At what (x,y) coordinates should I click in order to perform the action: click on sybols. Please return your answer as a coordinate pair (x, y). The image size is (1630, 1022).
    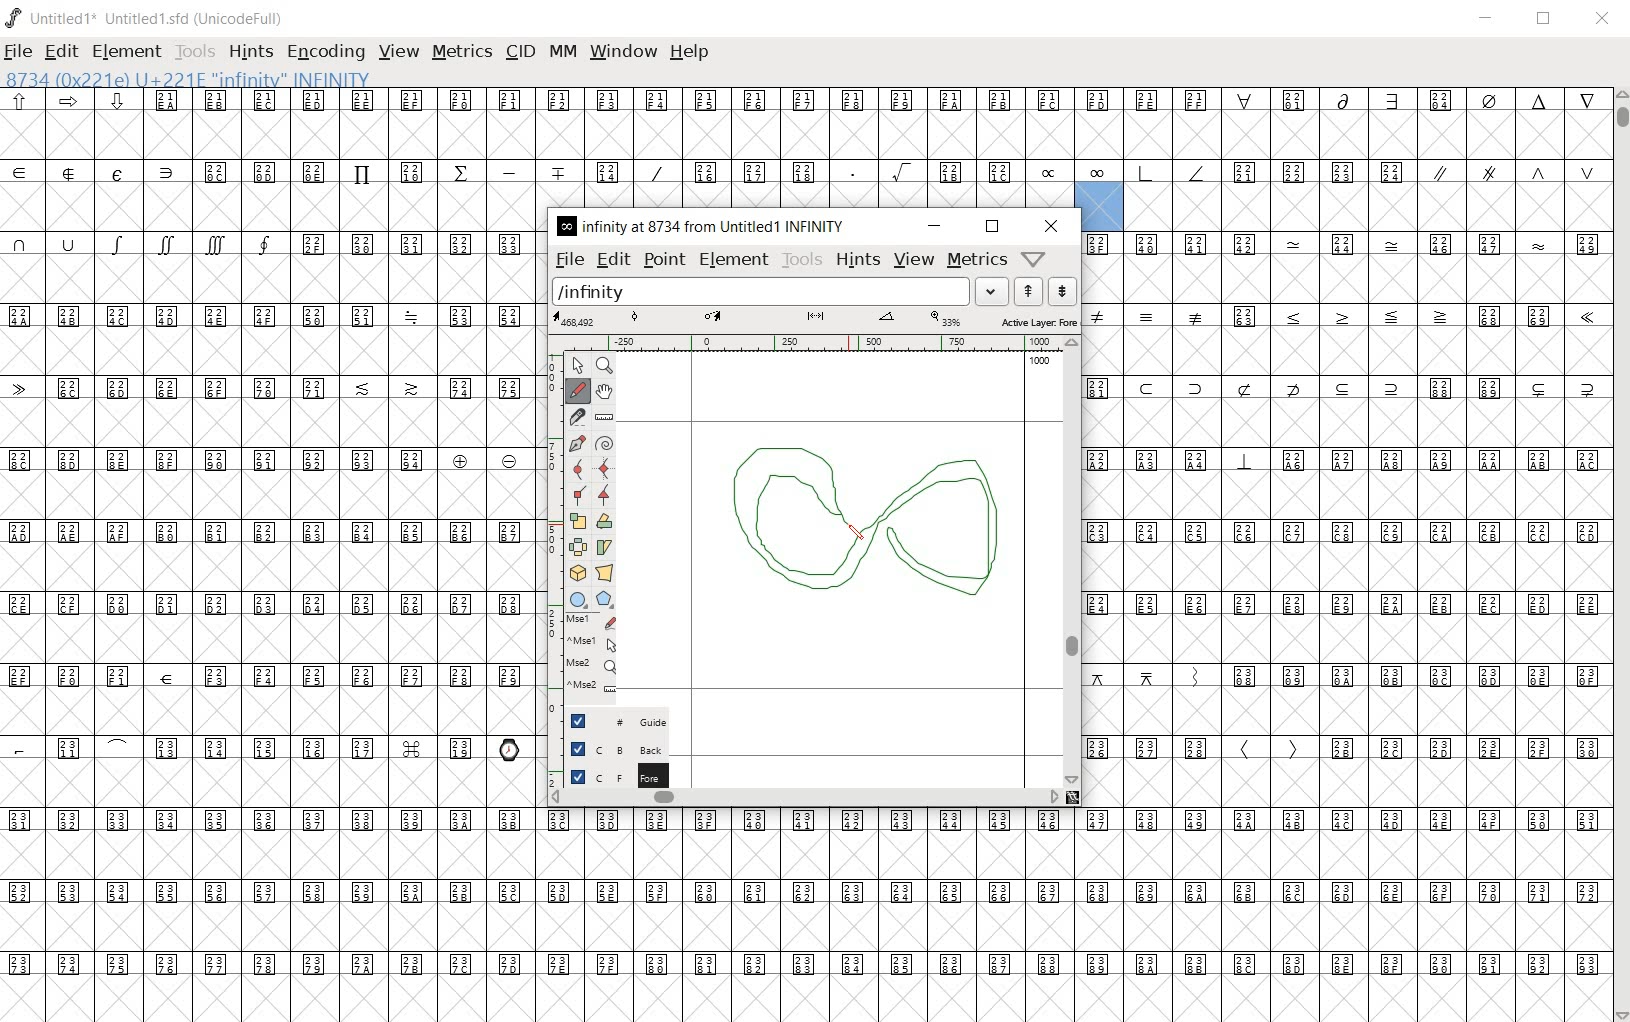
    Looking at the image, I should click on (76, 100).